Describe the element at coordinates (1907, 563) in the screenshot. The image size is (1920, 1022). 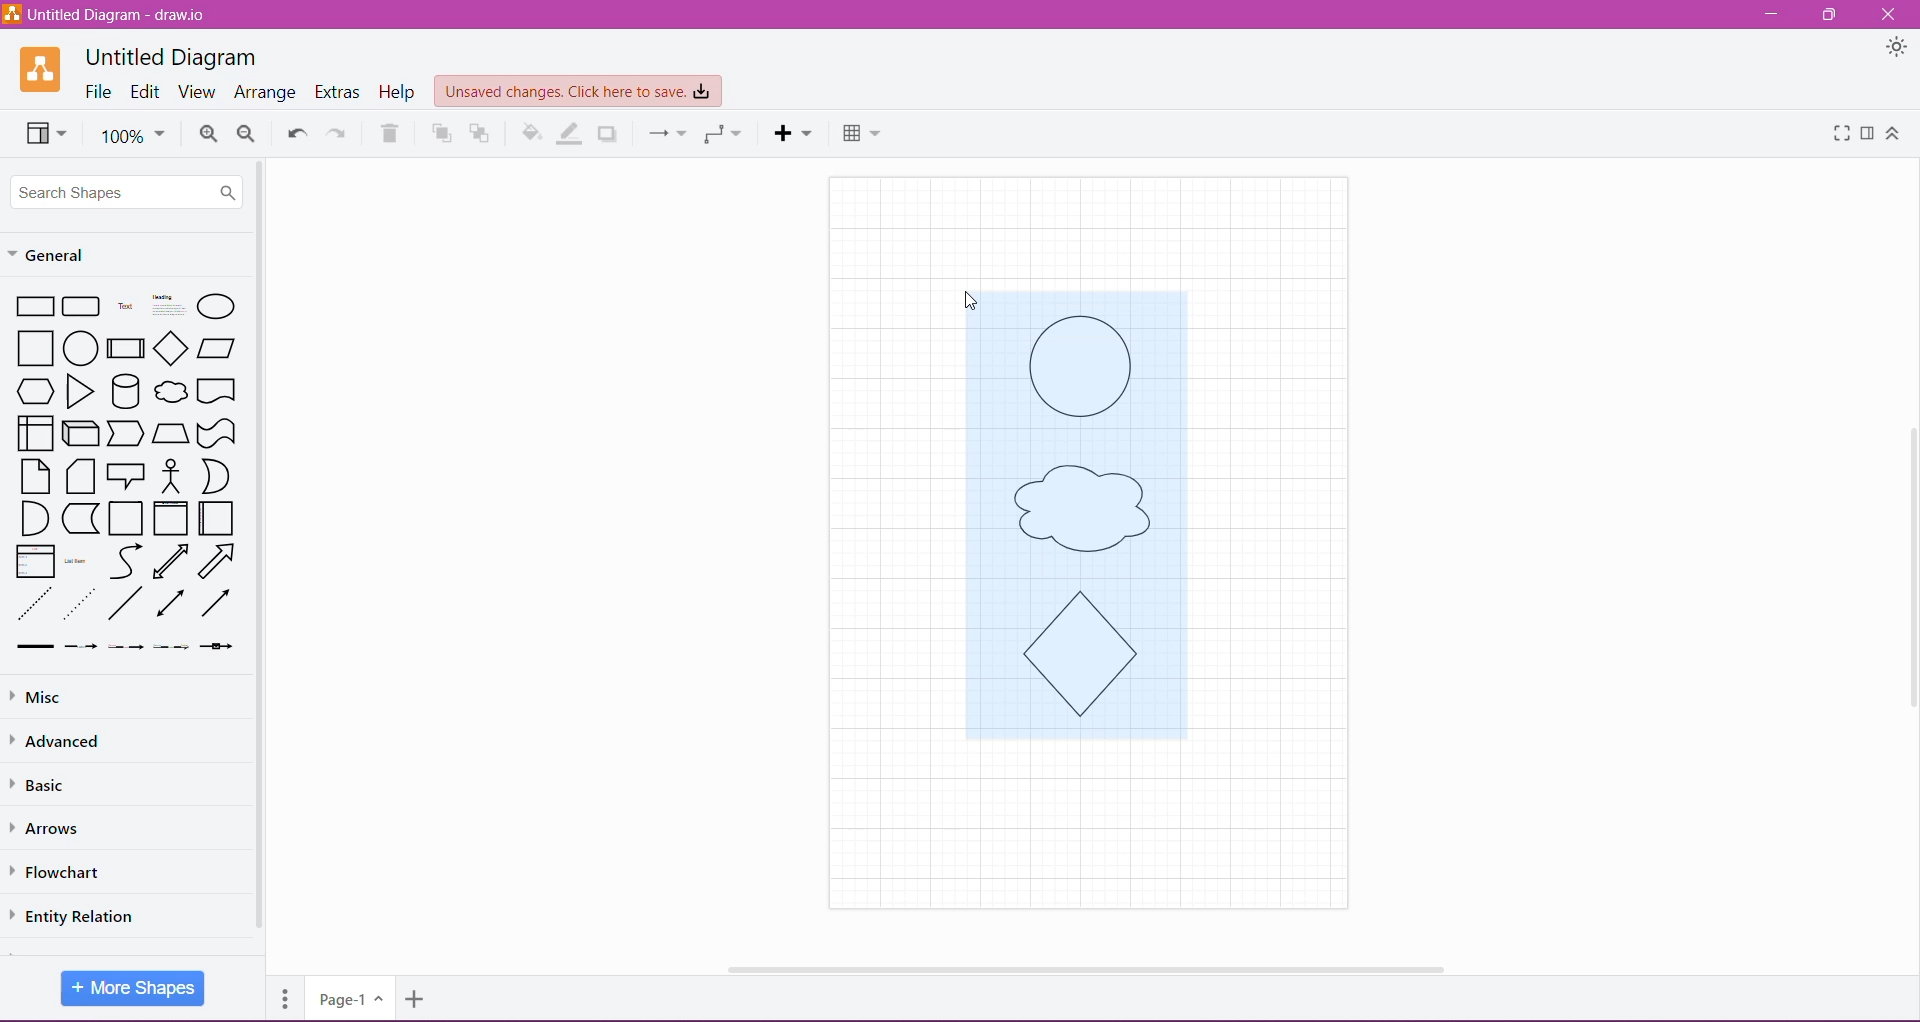
I see `Vertical Scroll Bar` at that location.